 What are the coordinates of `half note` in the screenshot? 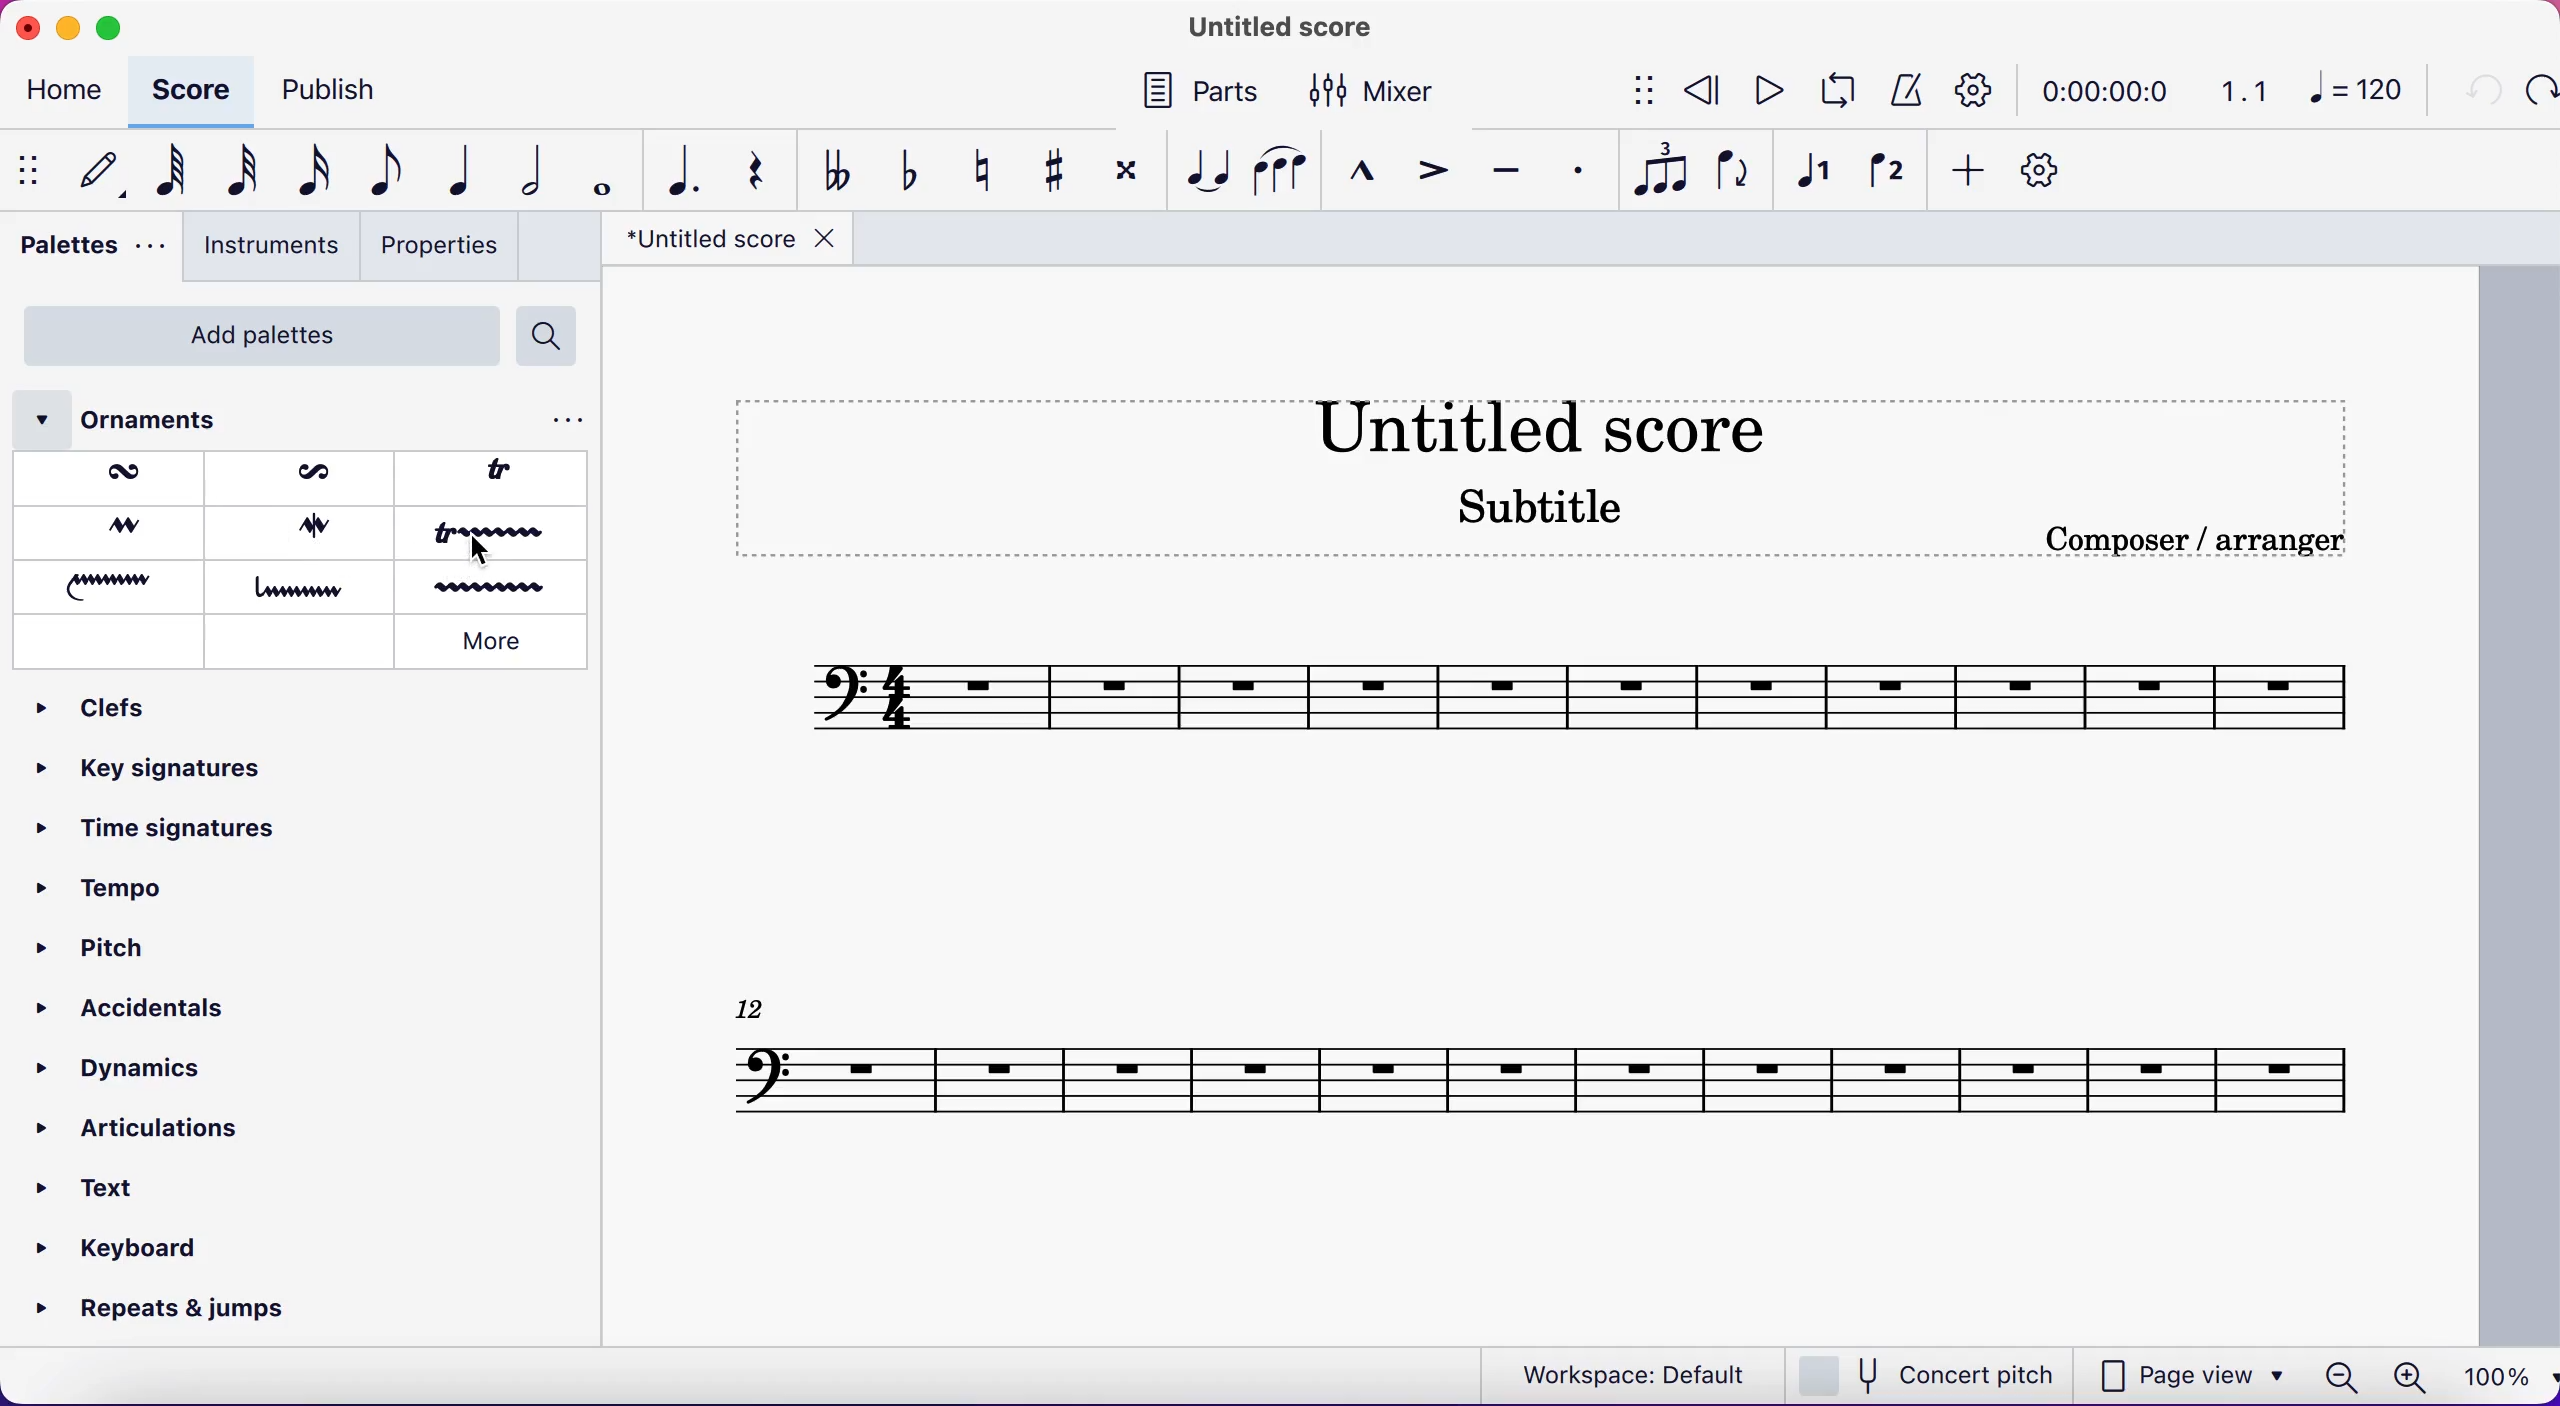 It's located at (523, 170).